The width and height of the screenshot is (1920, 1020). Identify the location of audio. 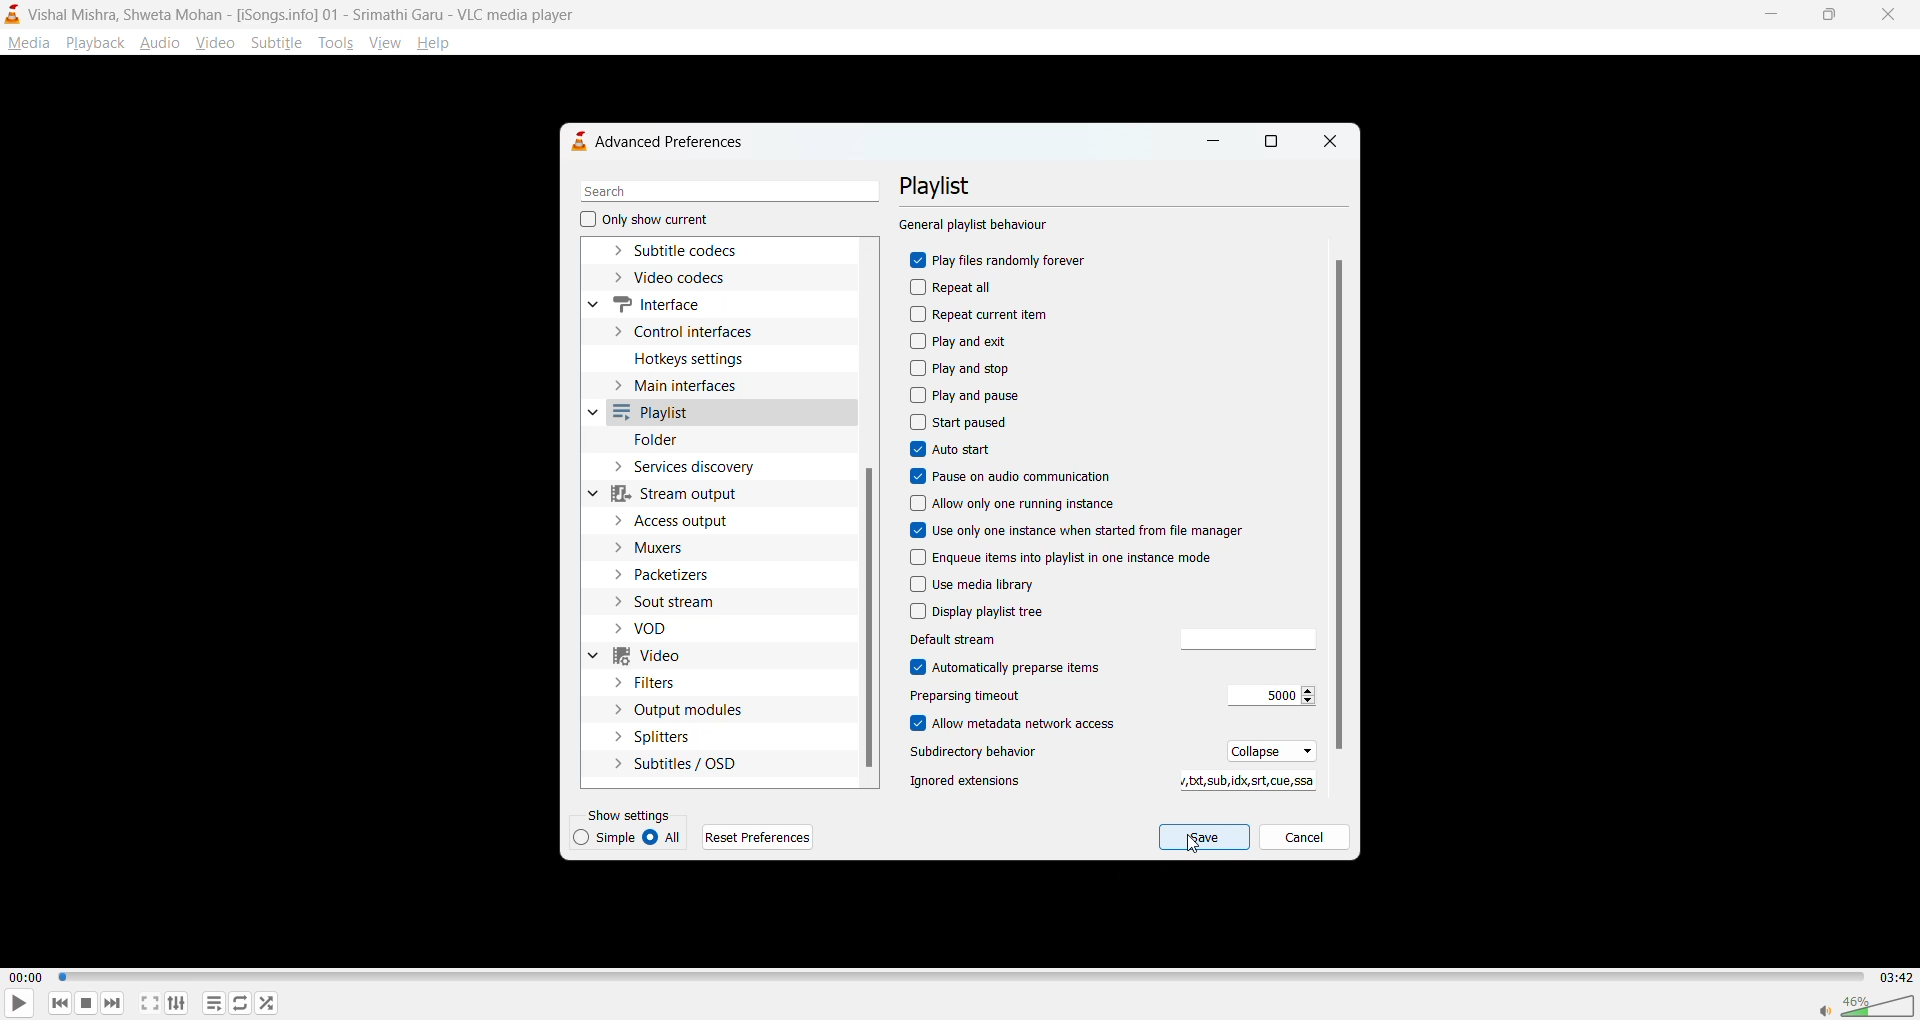
(160, 42).